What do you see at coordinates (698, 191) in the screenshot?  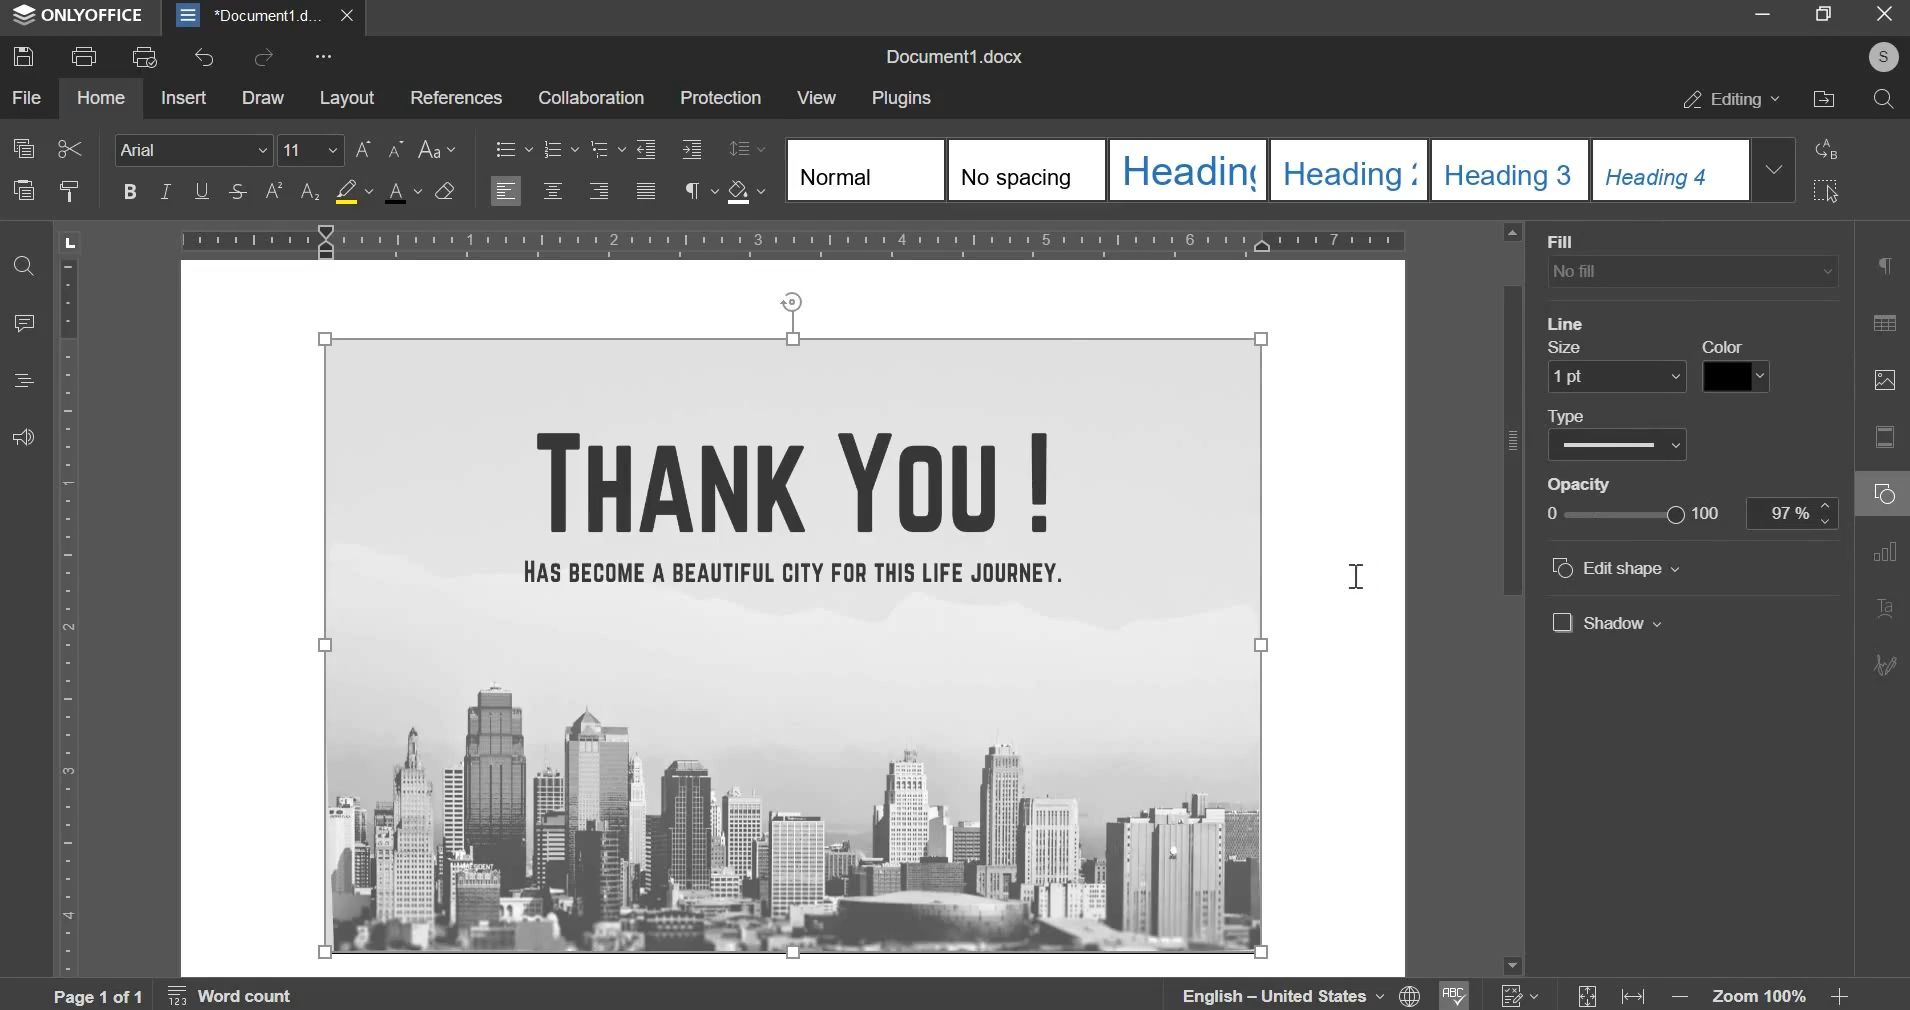 I see `paragraph settings` at bounding box center [698, 191].